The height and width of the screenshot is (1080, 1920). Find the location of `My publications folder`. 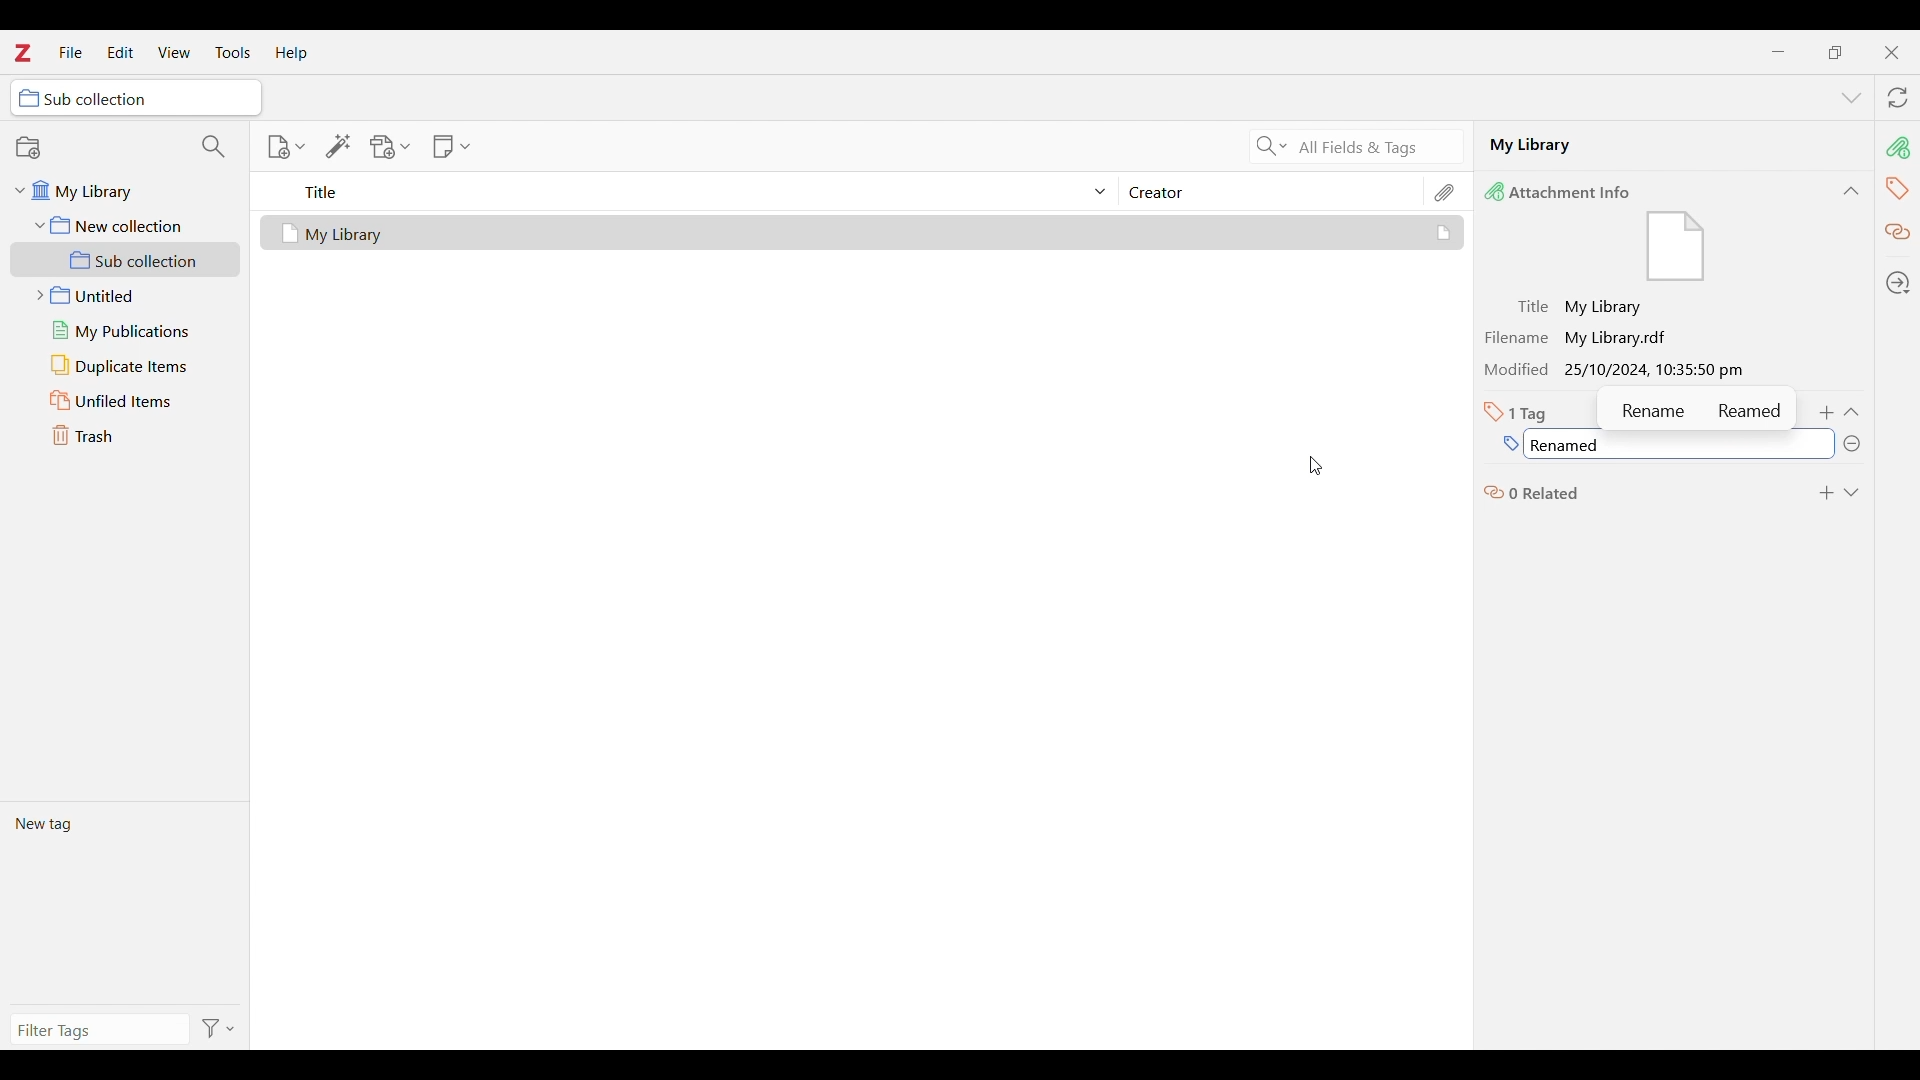

My publications folder is located at coordinates (124, 330).